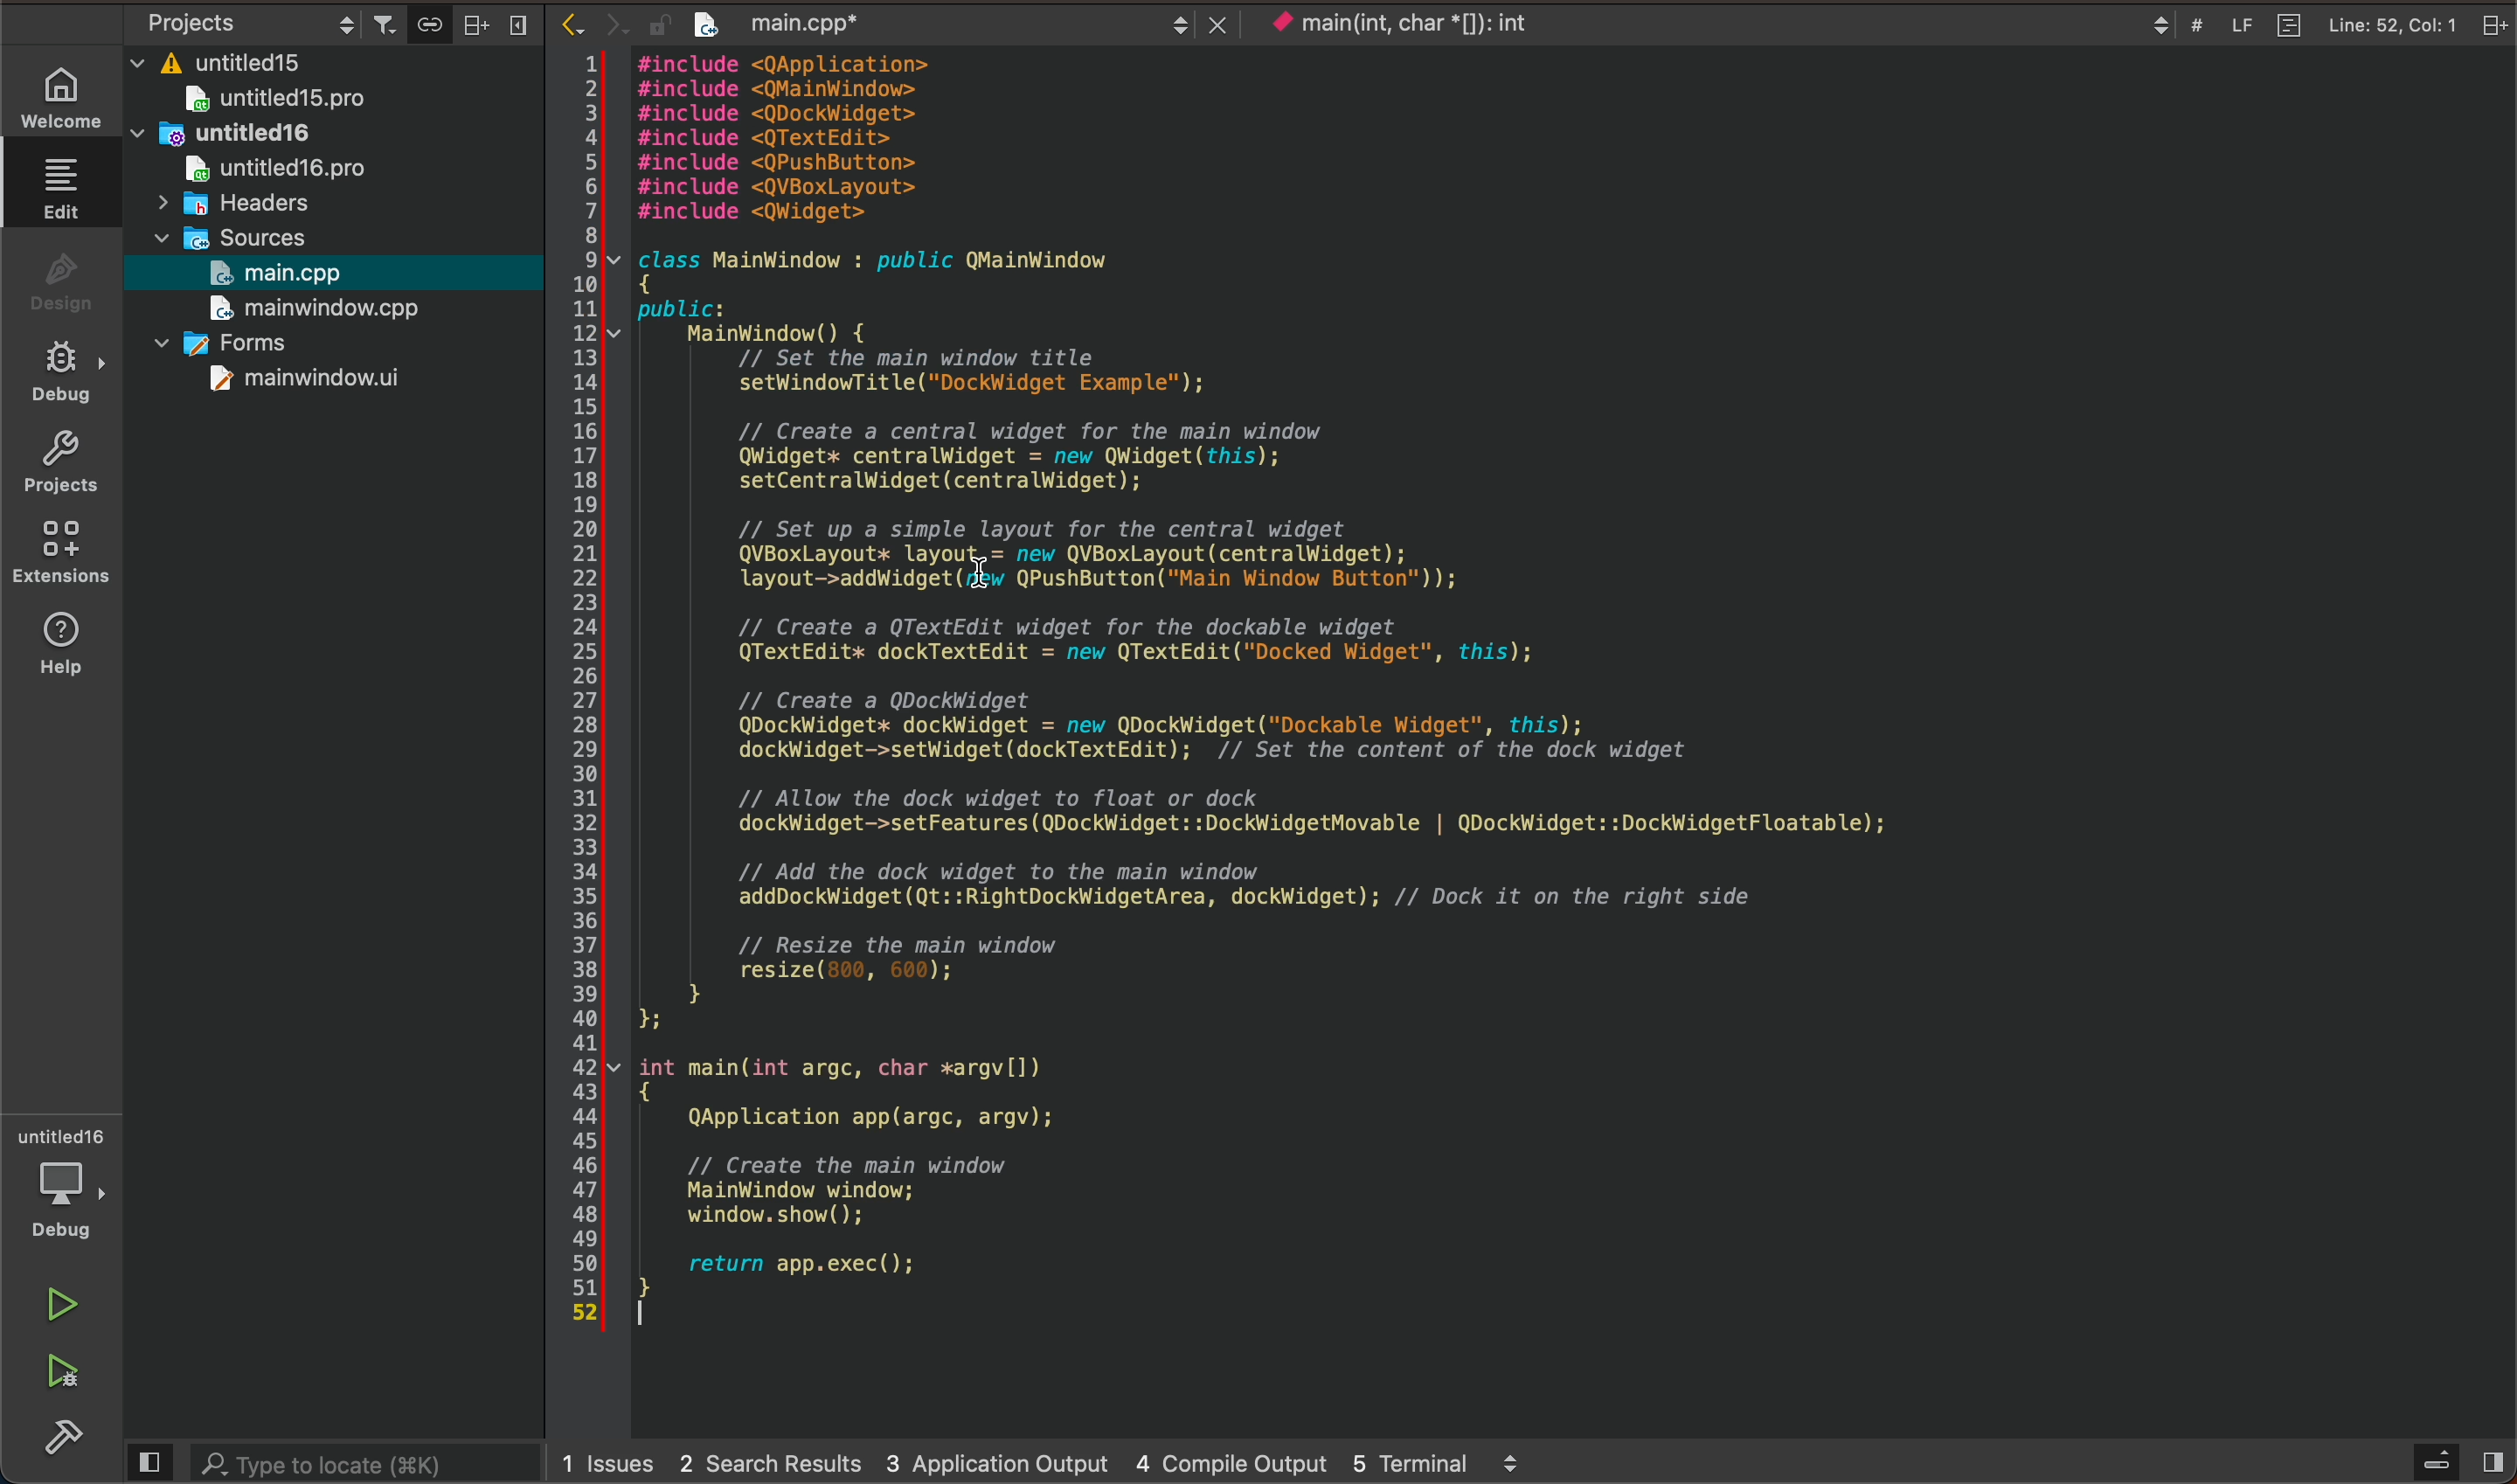  Describe the element at coordinates (248, 202) in the screenshot. I see `headers` at that location.